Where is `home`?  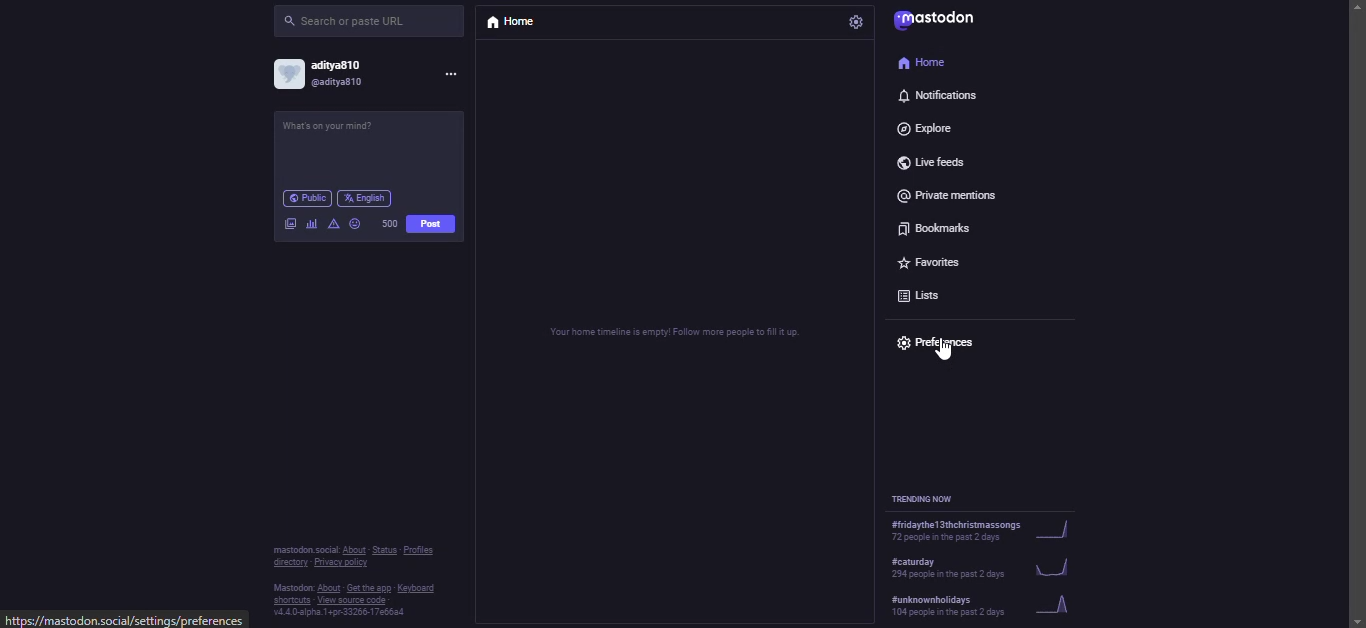
home is located at coordinates (924, 63).